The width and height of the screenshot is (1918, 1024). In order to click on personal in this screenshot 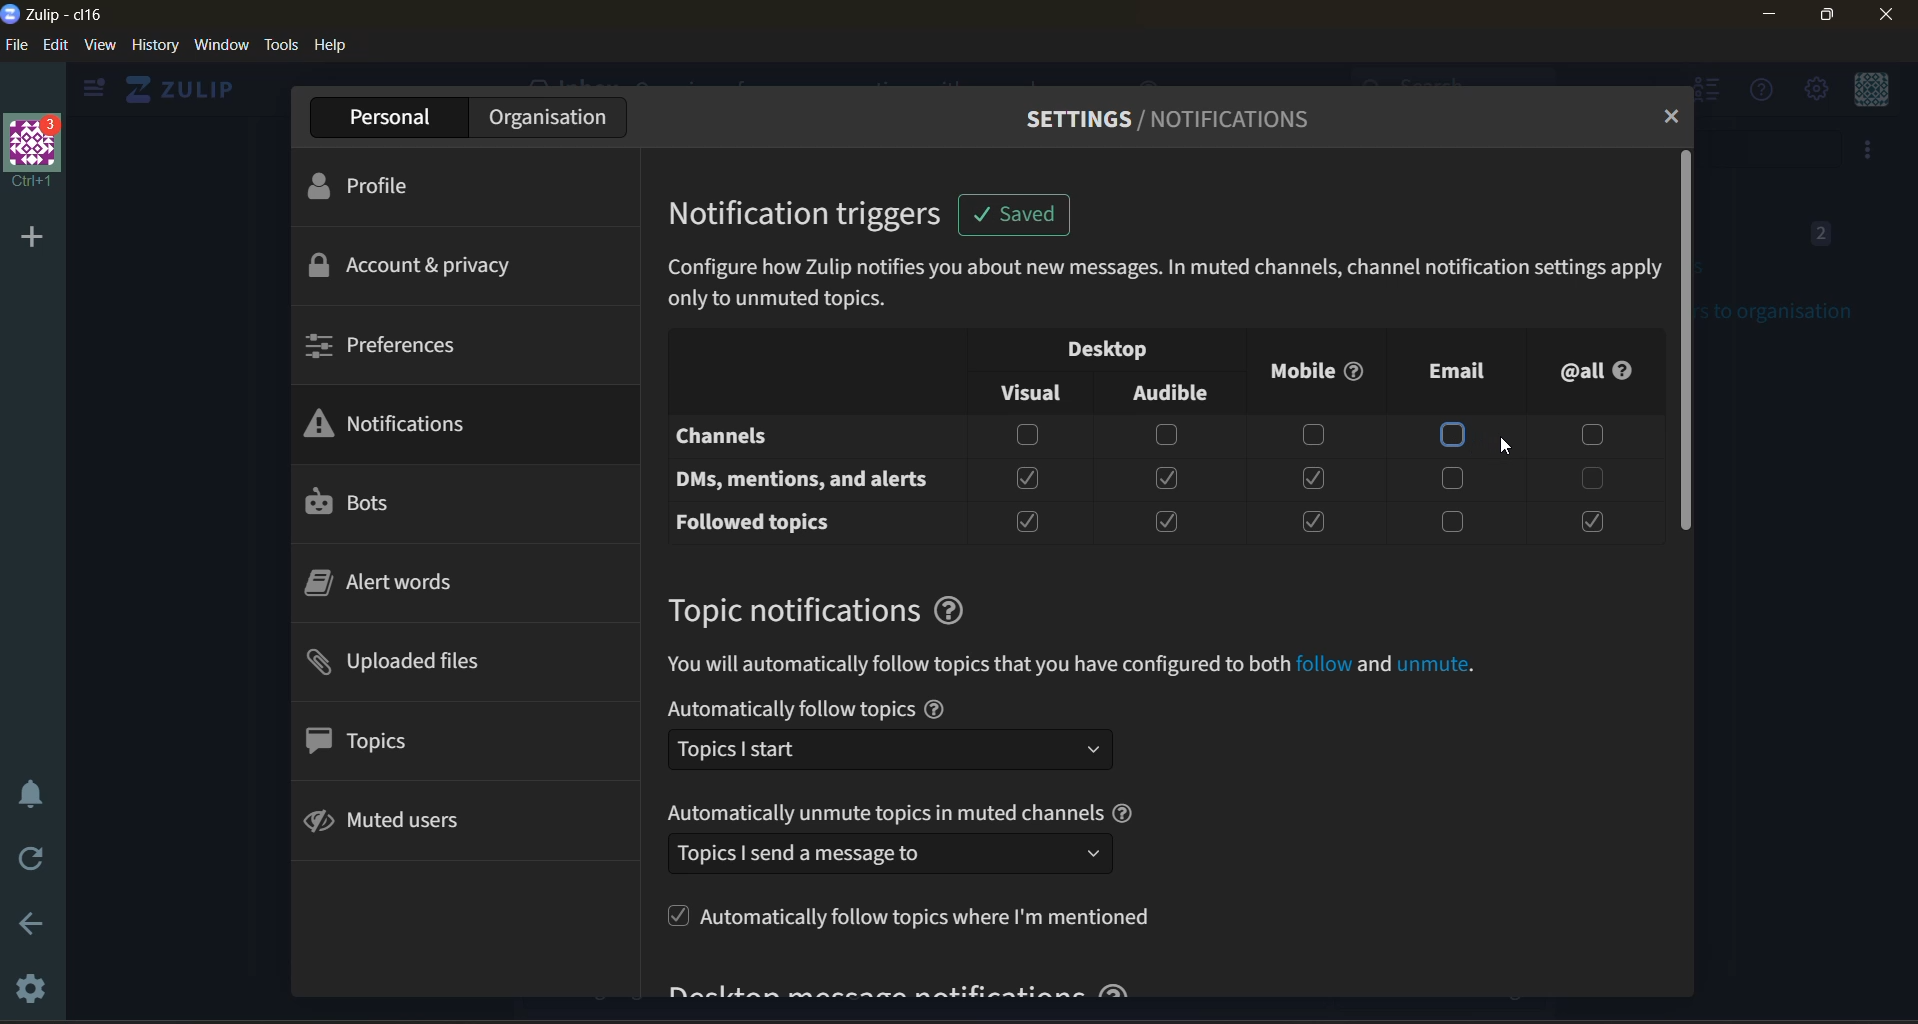, I will do `click(391, 118)`.